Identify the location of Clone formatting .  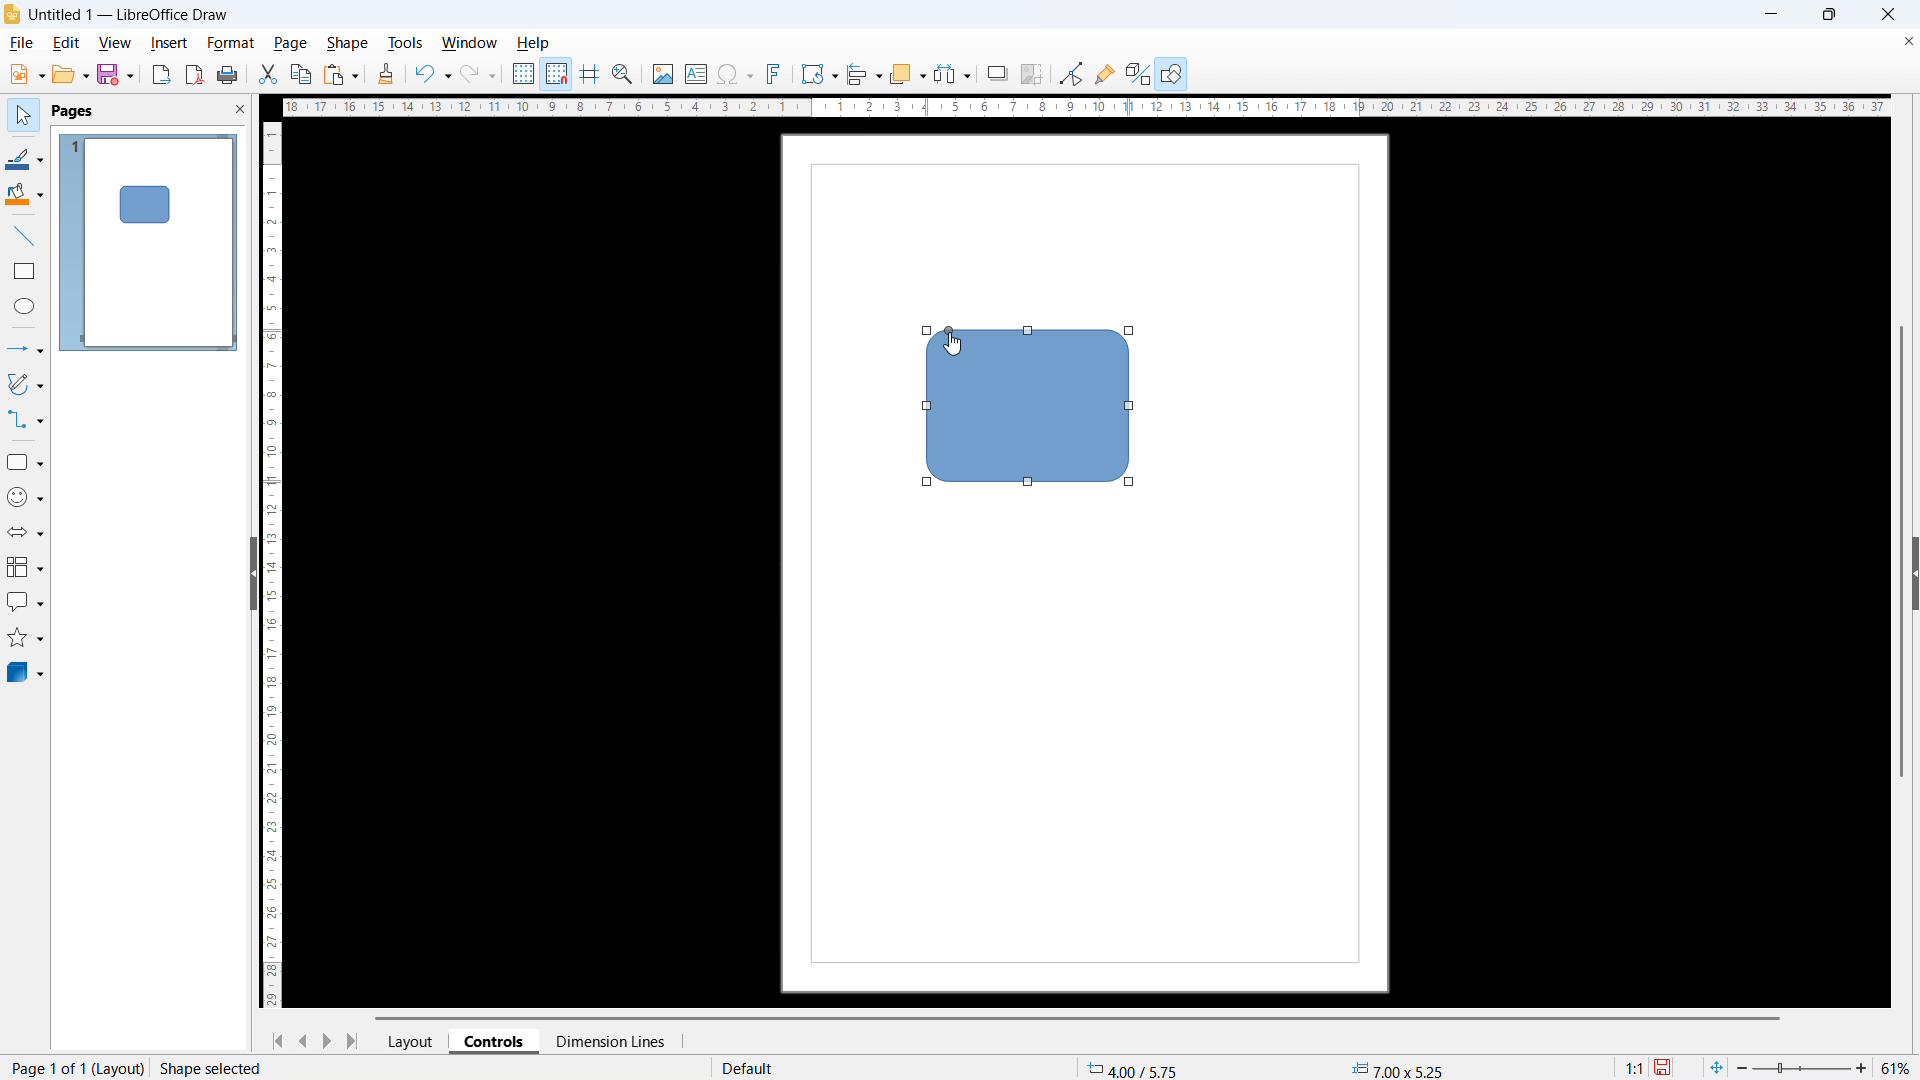
(387, 75).